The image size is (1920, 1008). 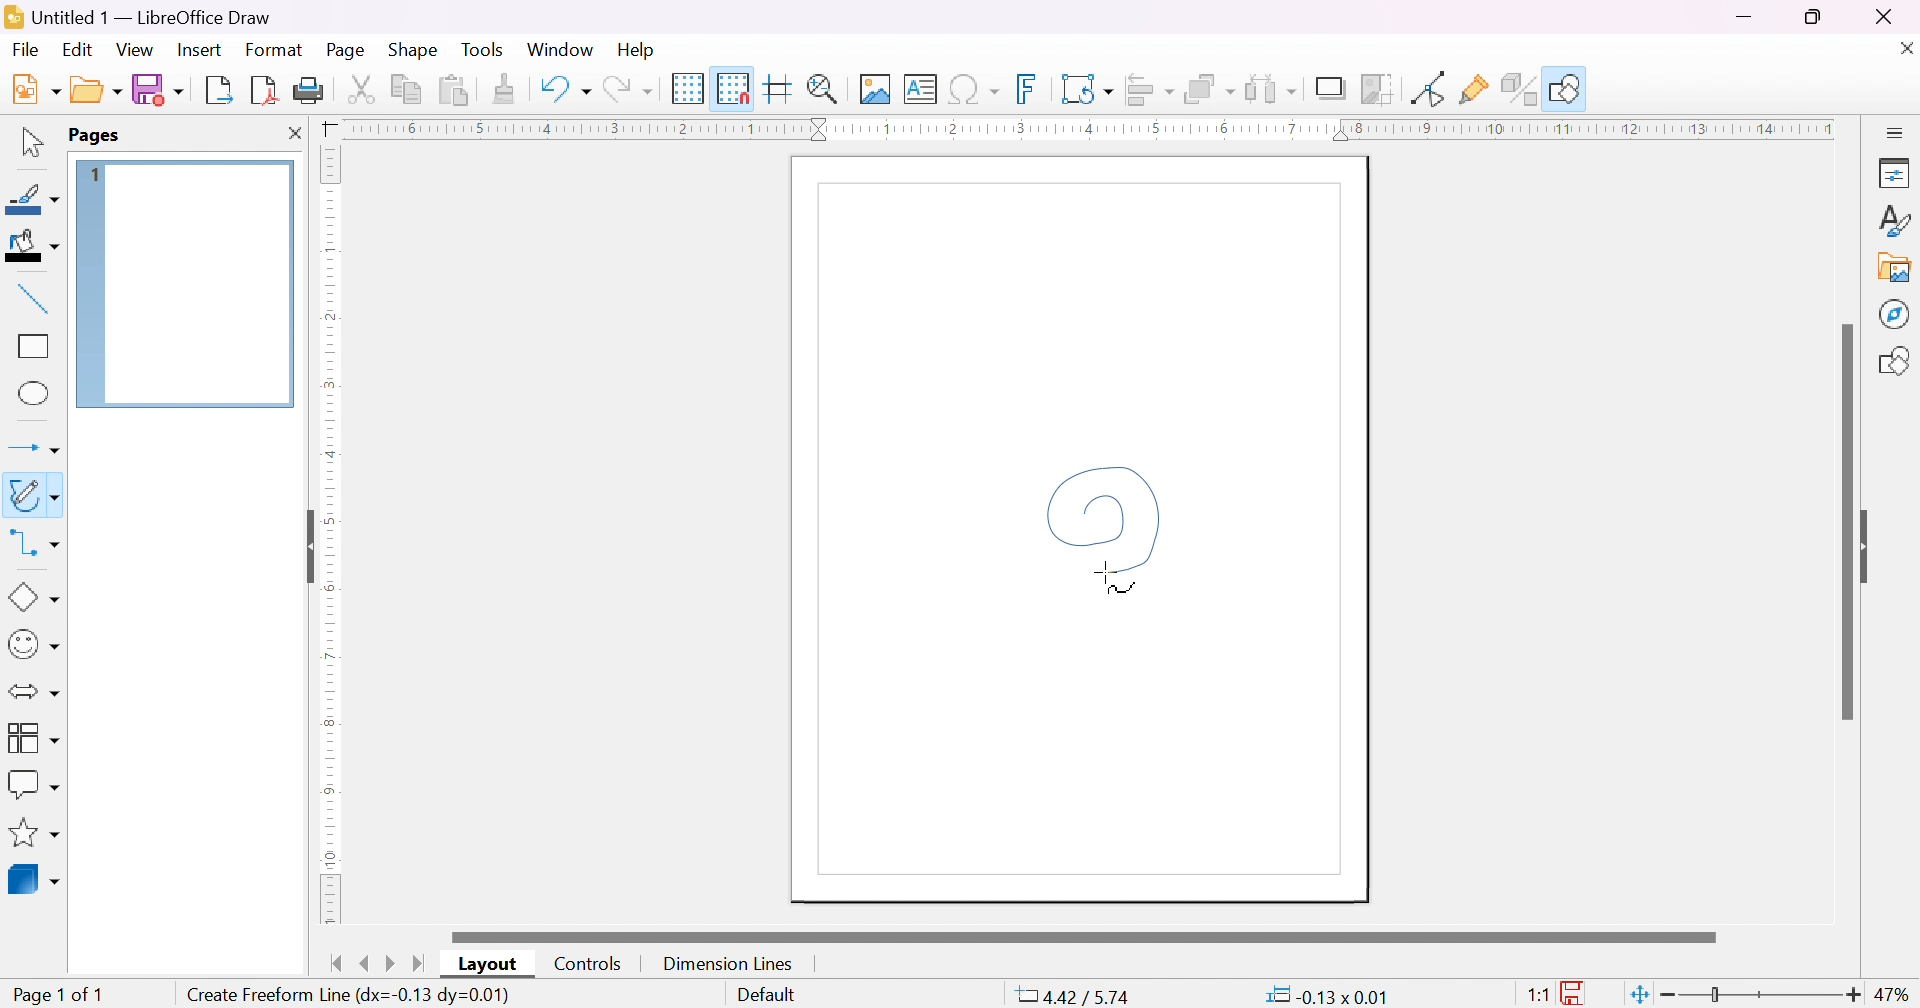 What do you see at coordinates (135, 50) in the screenshot?
I see `view` at bounding box center [135, 50].